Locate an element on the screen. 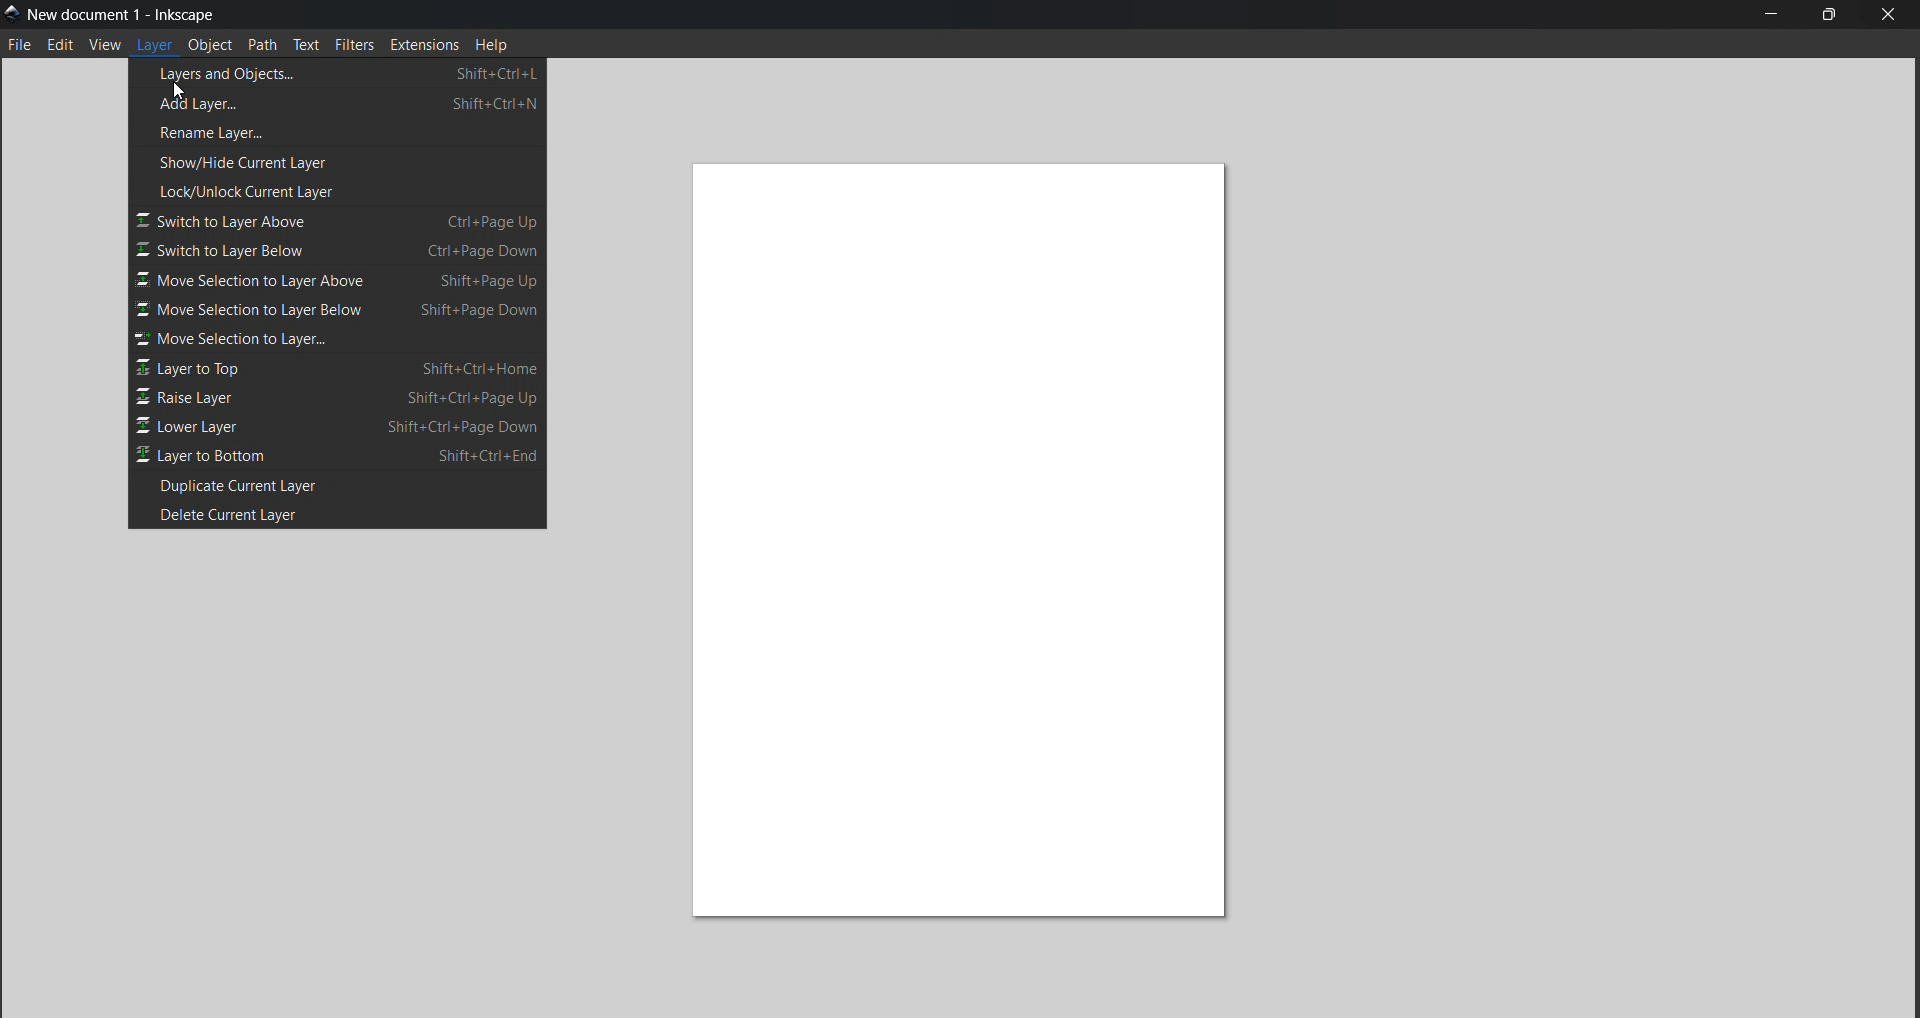 The height and width of the screenshot is (1018, 1920). Delete current layer is located at coordinates (334, 516).